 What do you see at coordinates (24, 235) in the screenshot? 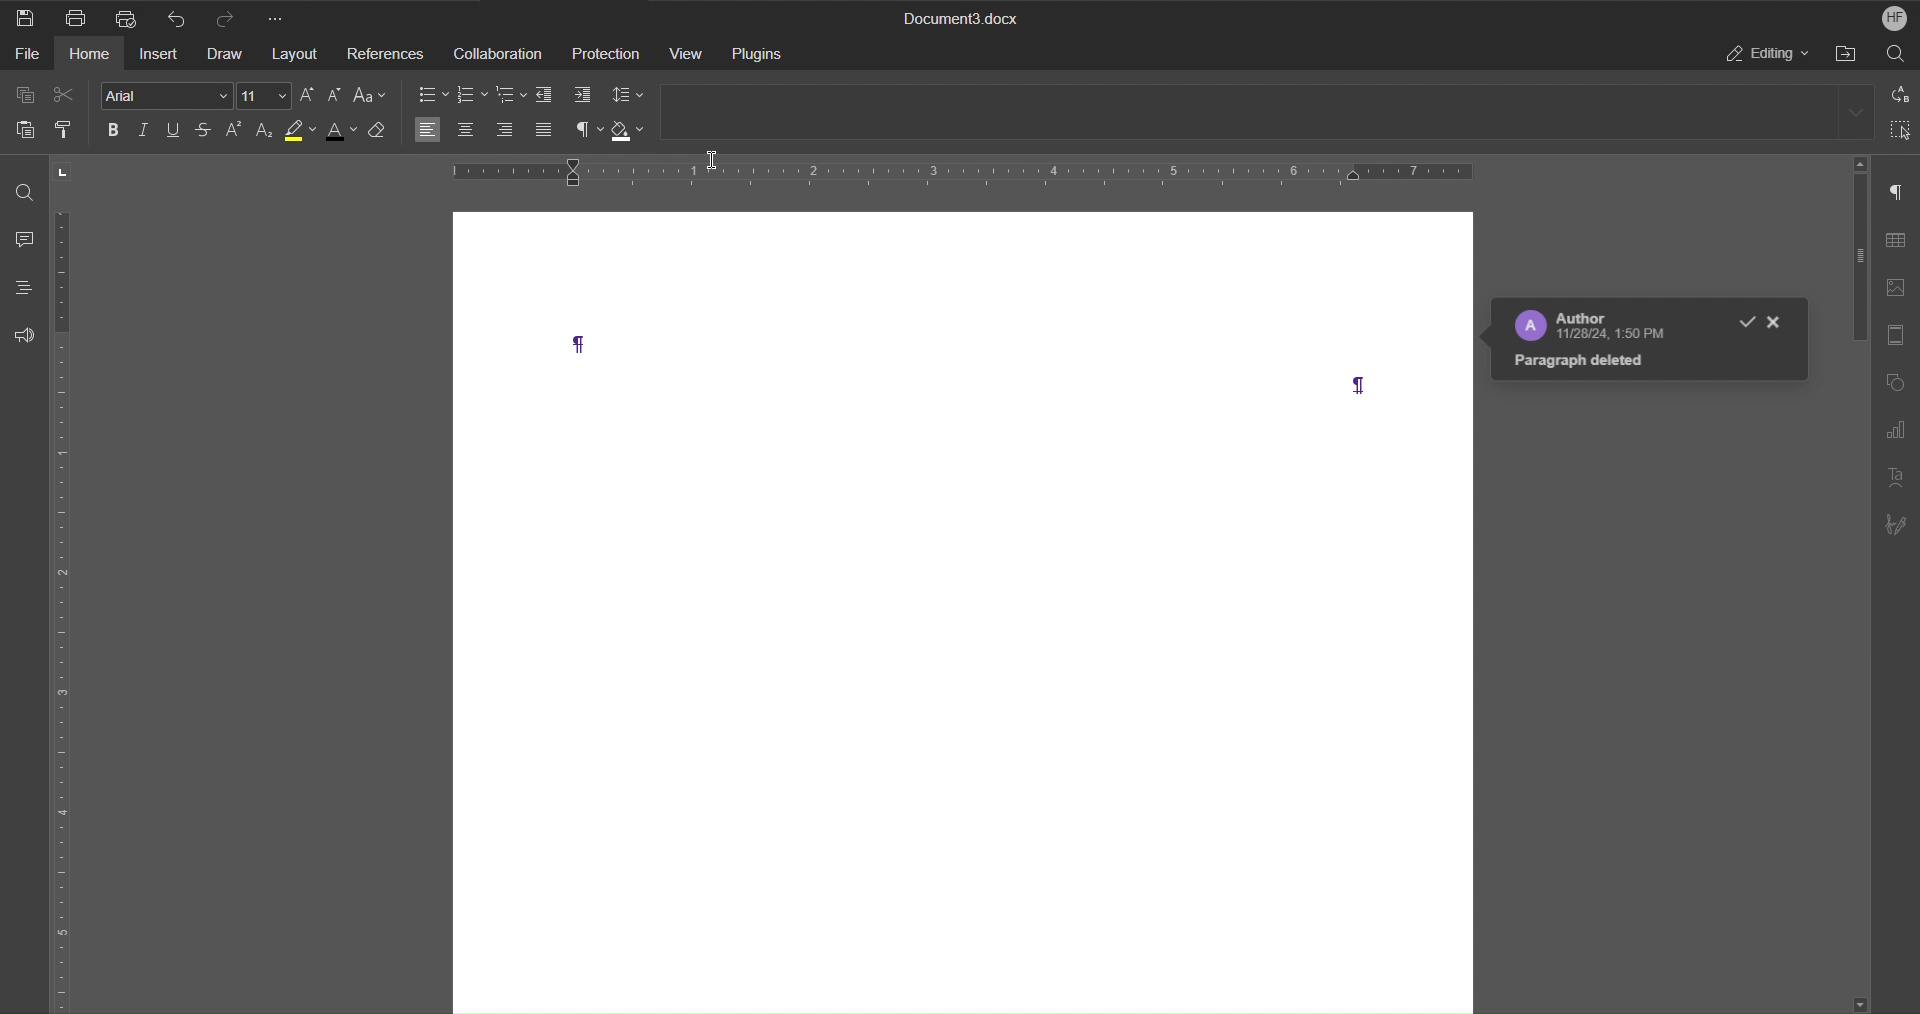
I see `Comment` at bounding box center [24, 235].